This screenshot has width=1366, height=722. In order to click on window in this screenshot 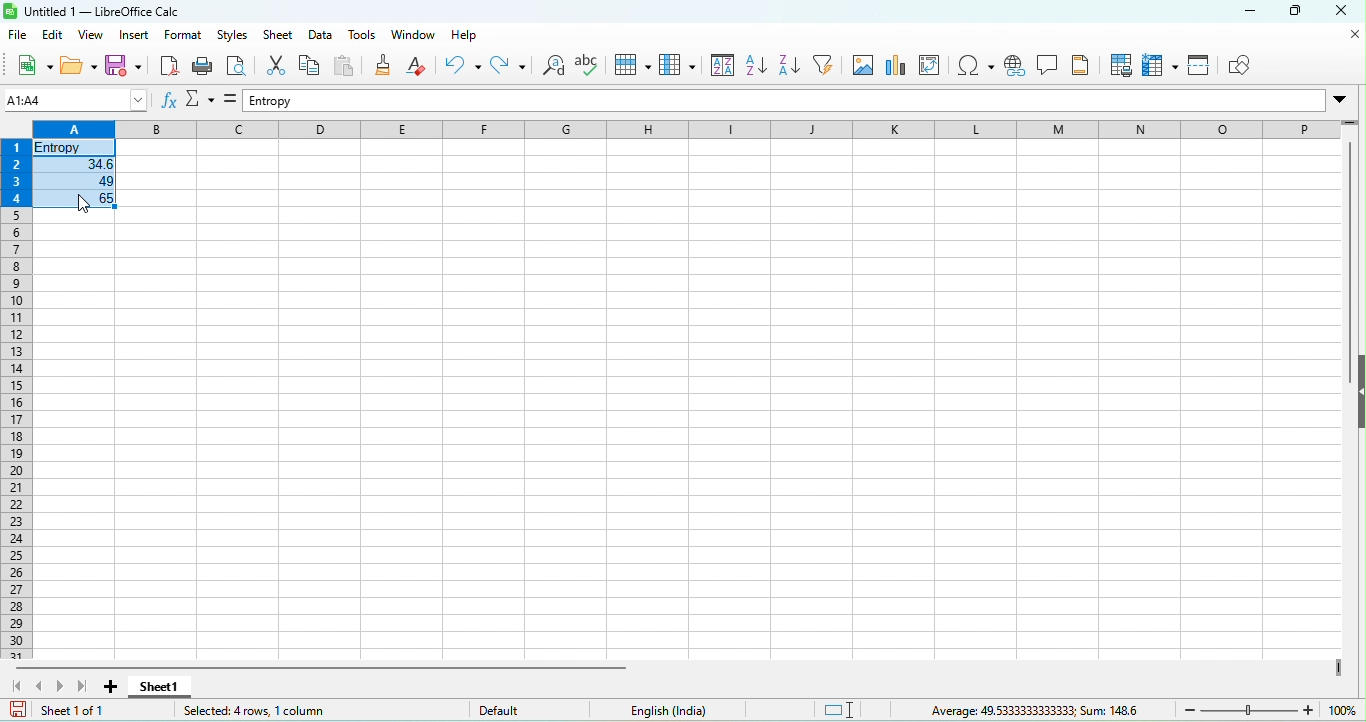, I will do `click(415, 36)`.